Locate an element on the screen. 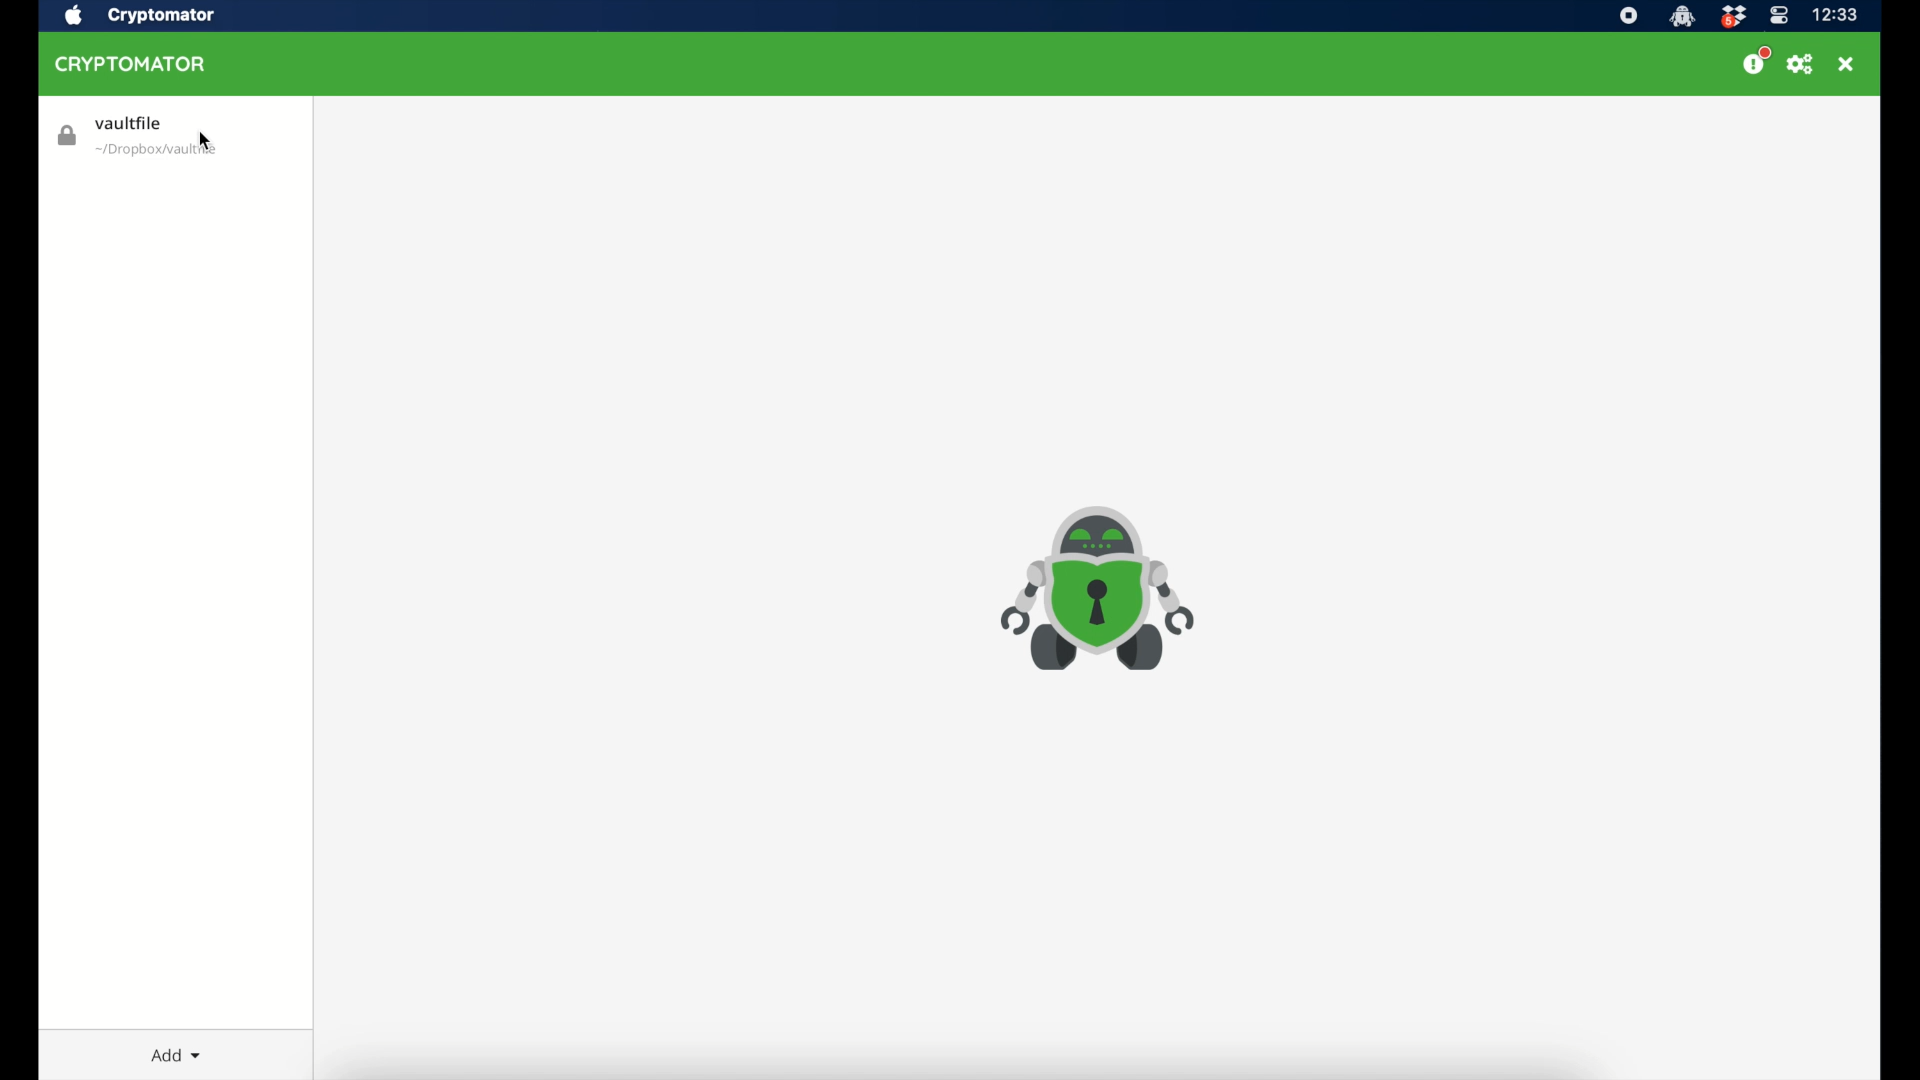 The width and height of the screenshot is (1920, 1080). time is located at coordinates (1837, 15).